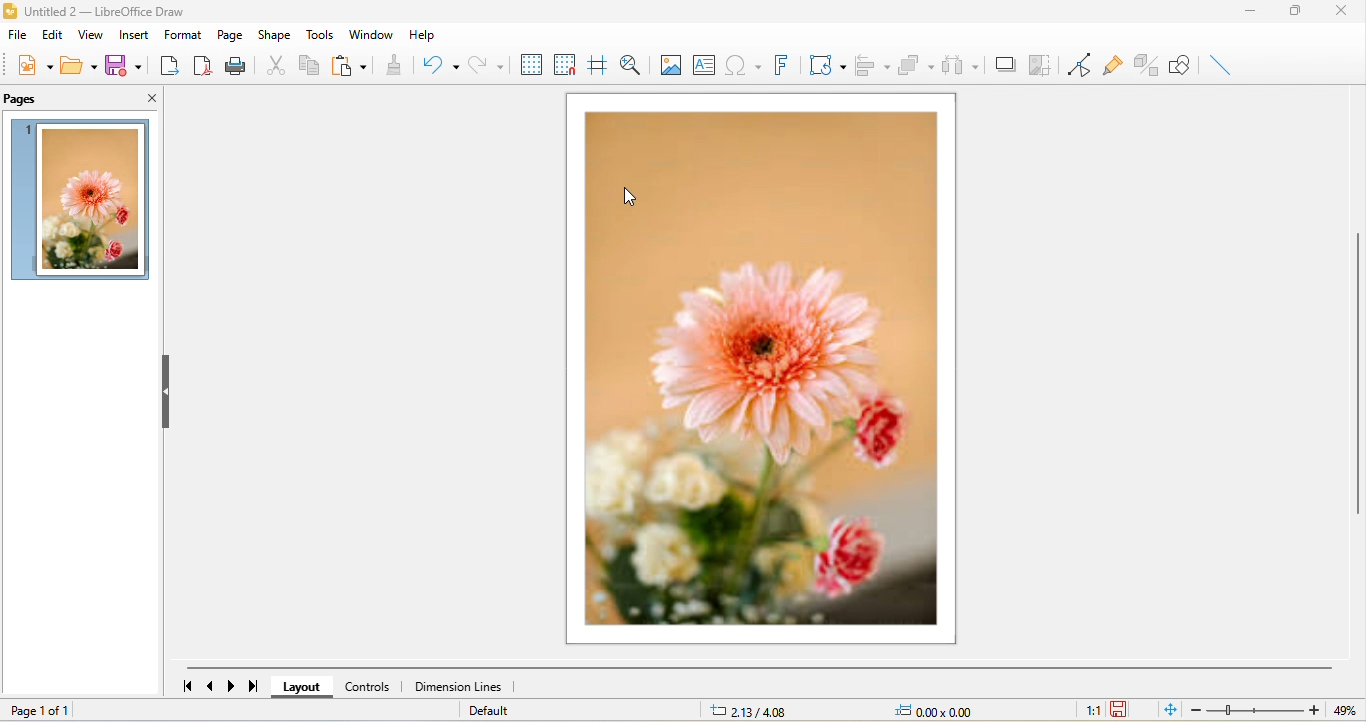  Describe the element at coordinates (759, 668) in the screenshot. I see `horizontal scroll bar` at that location.